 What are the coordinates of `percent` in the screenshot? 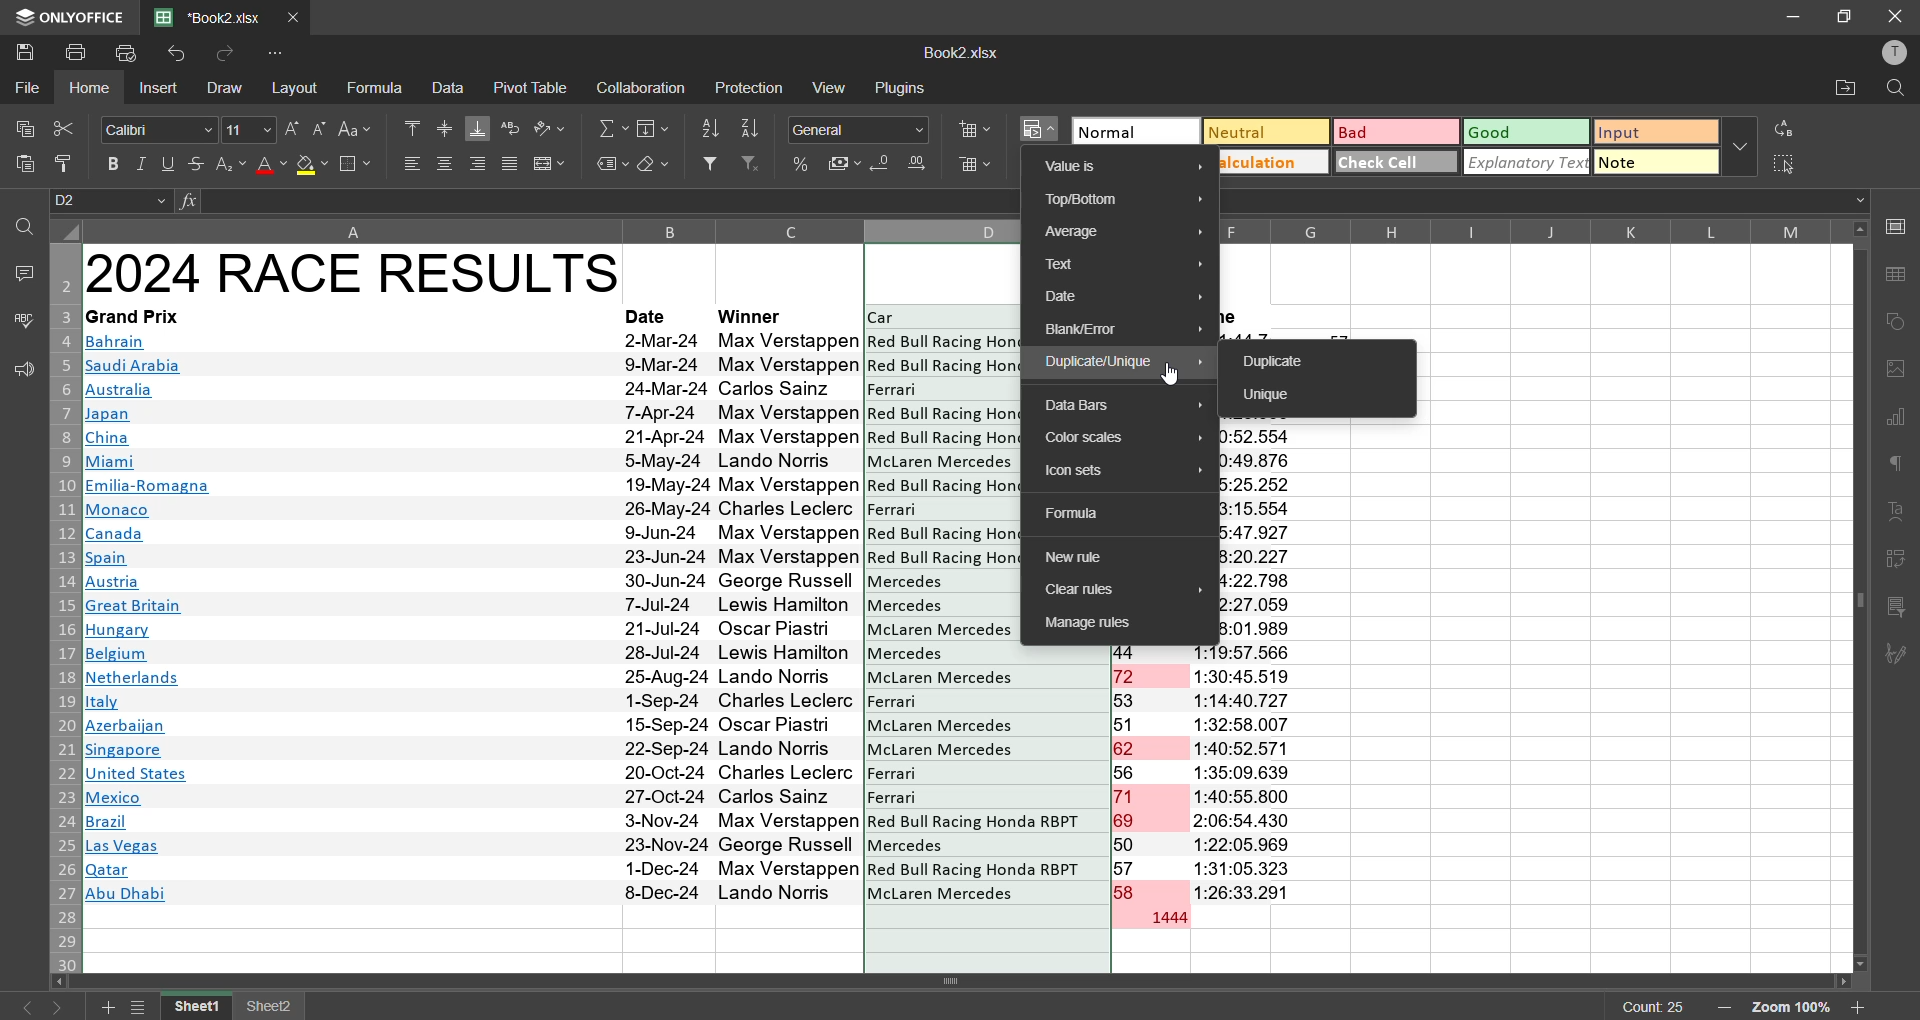 It's located at (802, 165).